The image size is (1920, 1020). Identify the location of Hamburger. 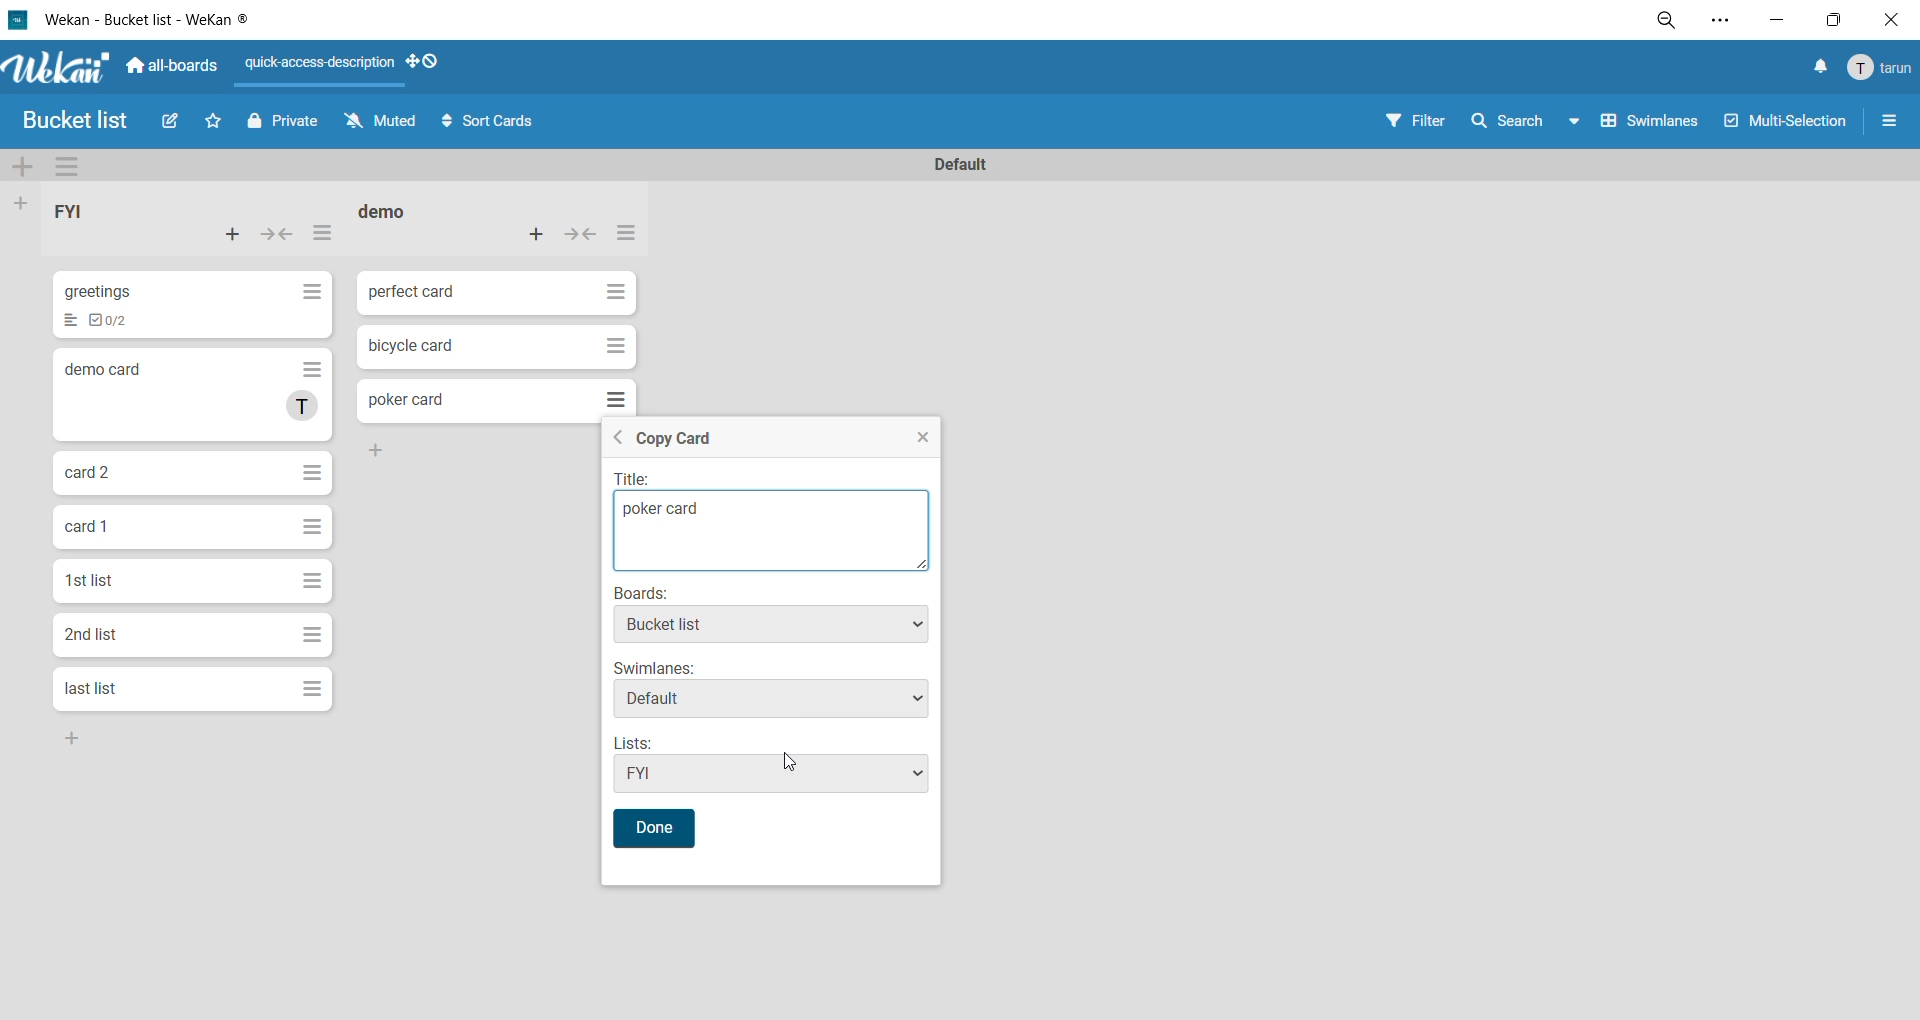
(313, 292).